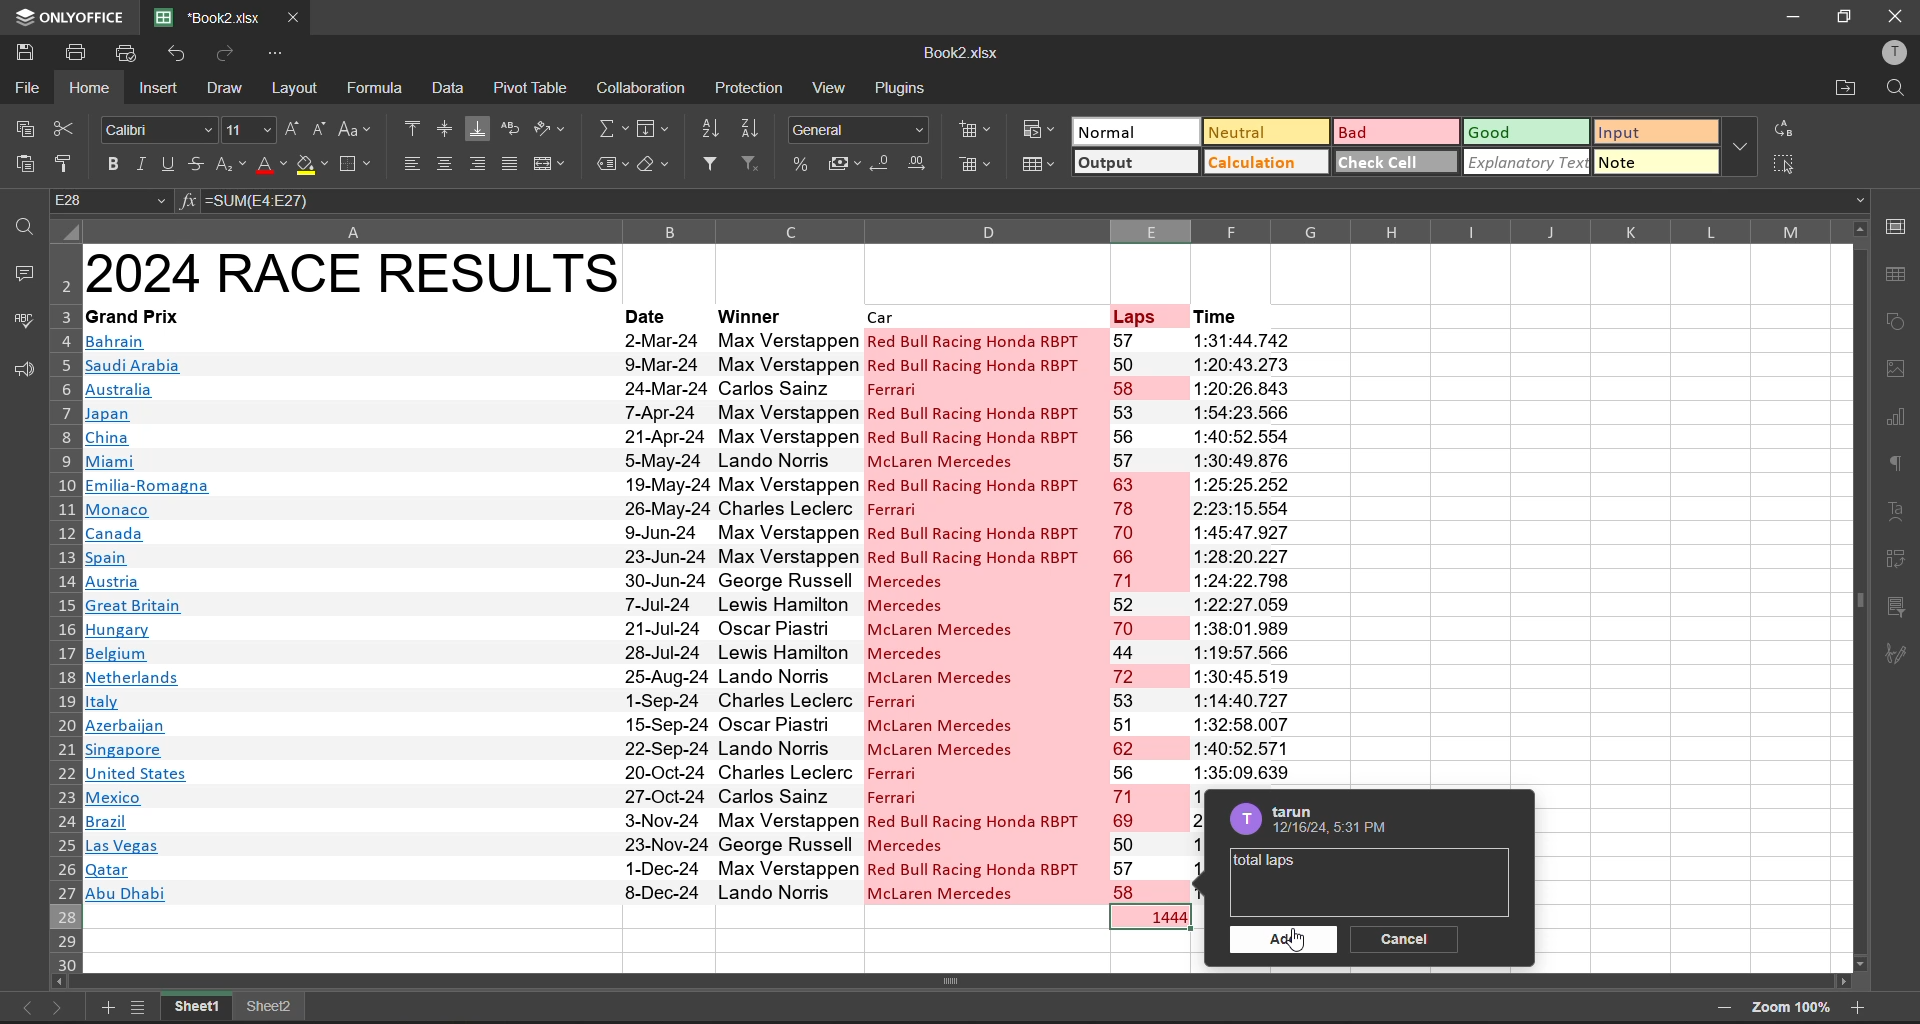  What do you see at coordinates (713, 129) in the screenshot?
I see `sort ascending` at bounding box center [713, 129].